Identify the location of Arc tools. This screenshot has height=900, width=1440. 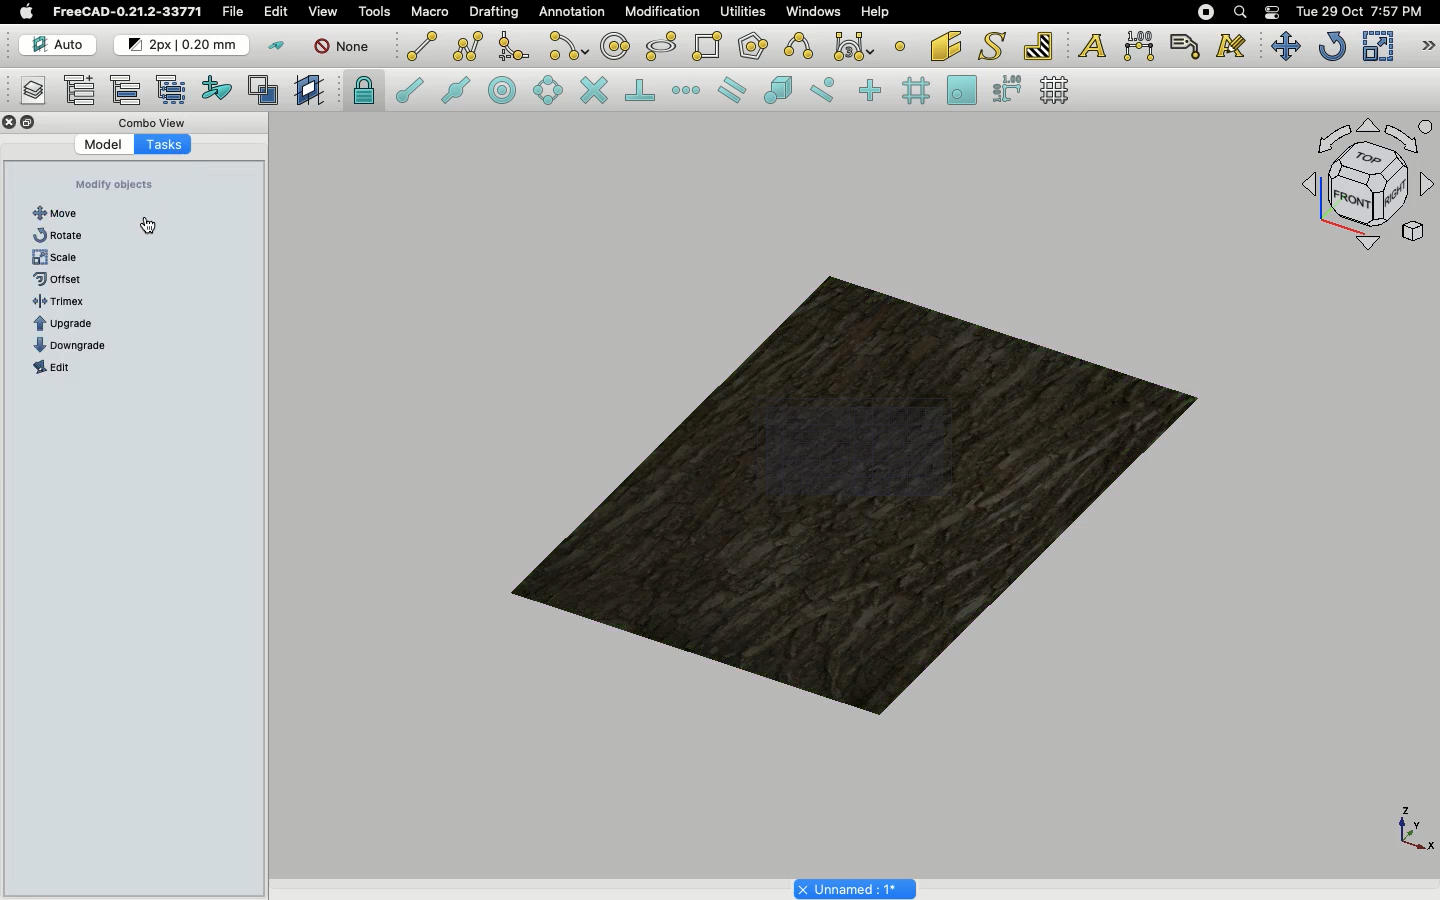
(567, 48).